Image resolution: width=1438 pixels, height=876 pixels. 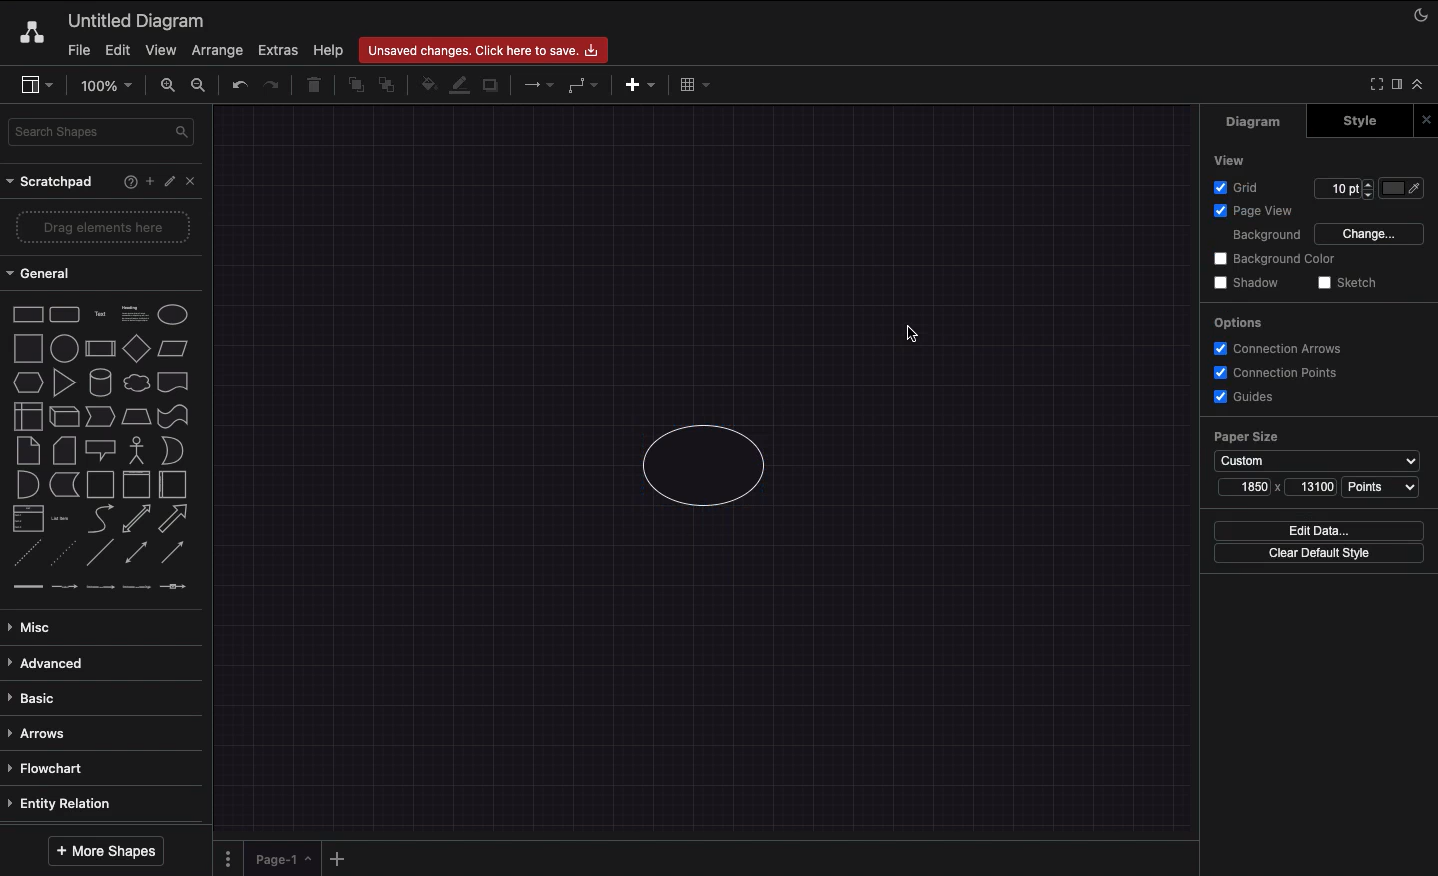 I want to click on And, so click(x=29, y=486).